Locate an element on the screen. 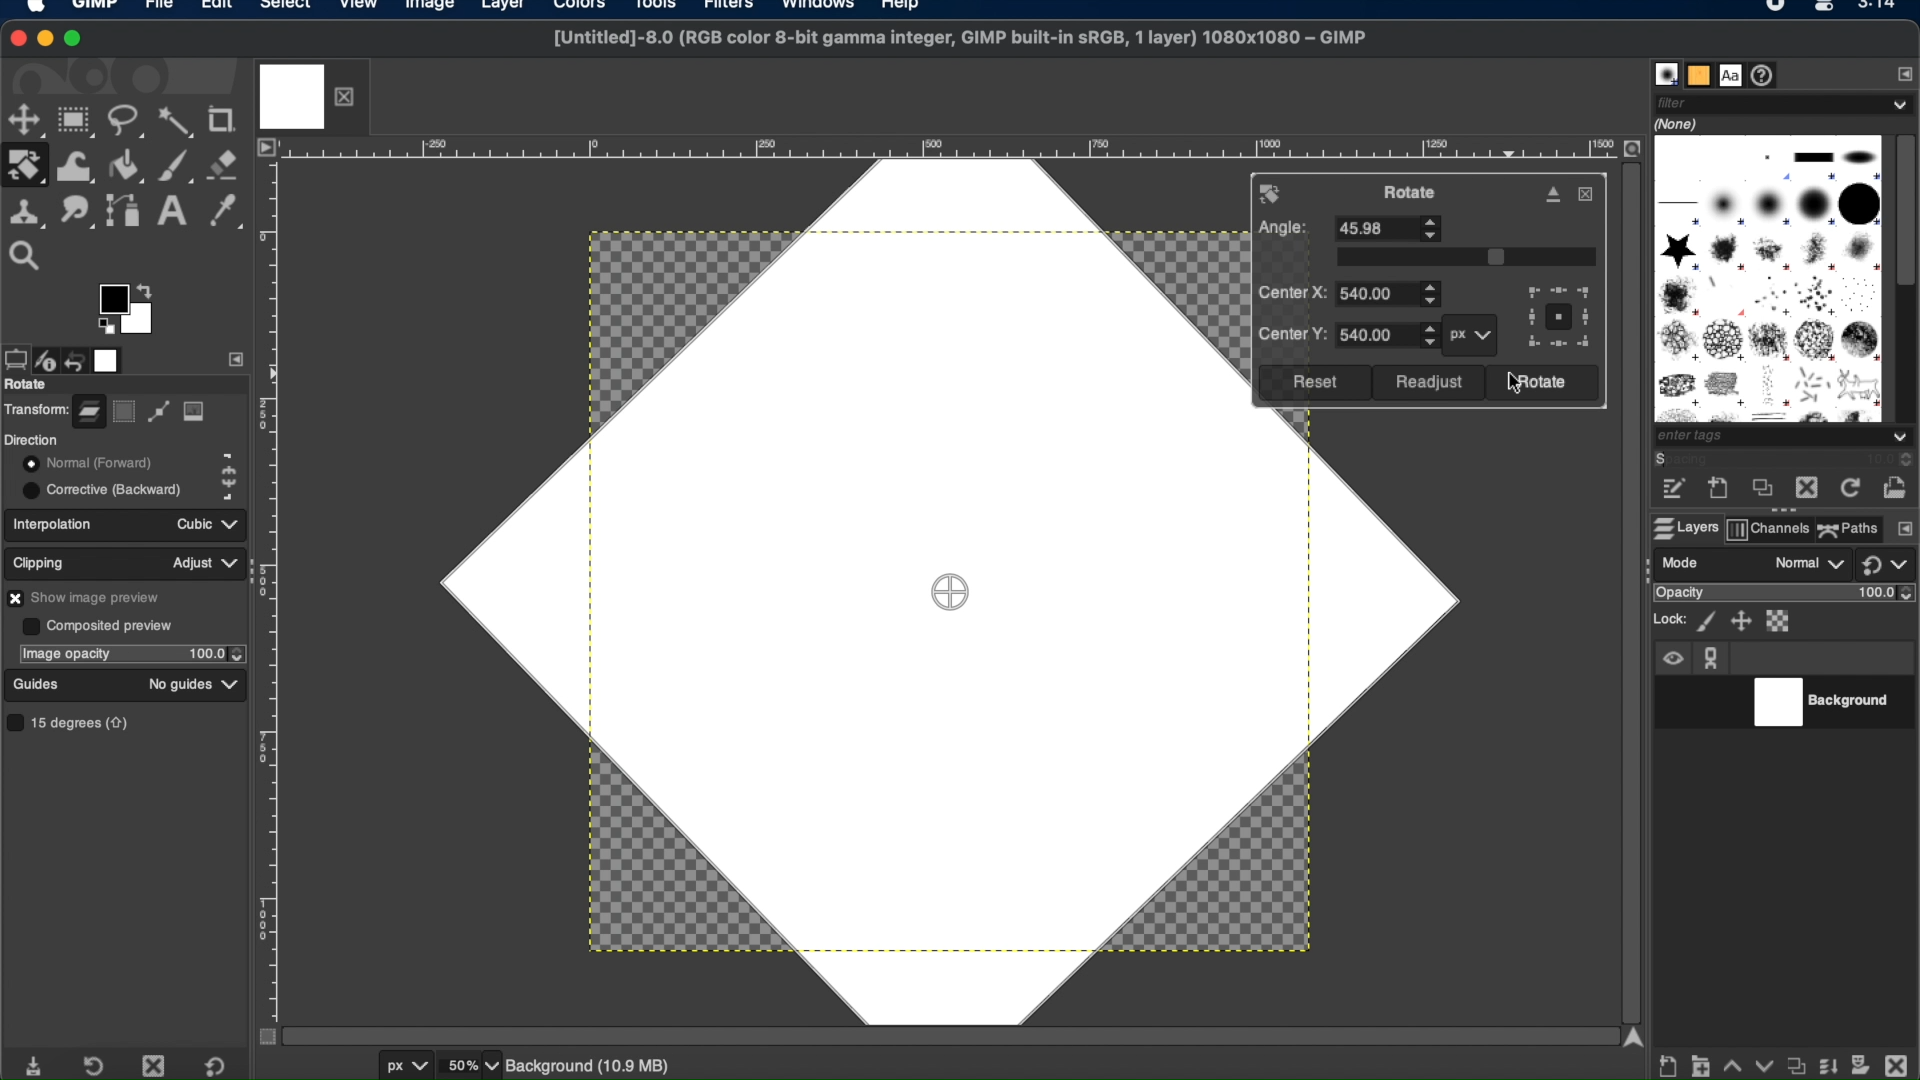  opacity level stepper buttons is located at coordinates (1888, 593).